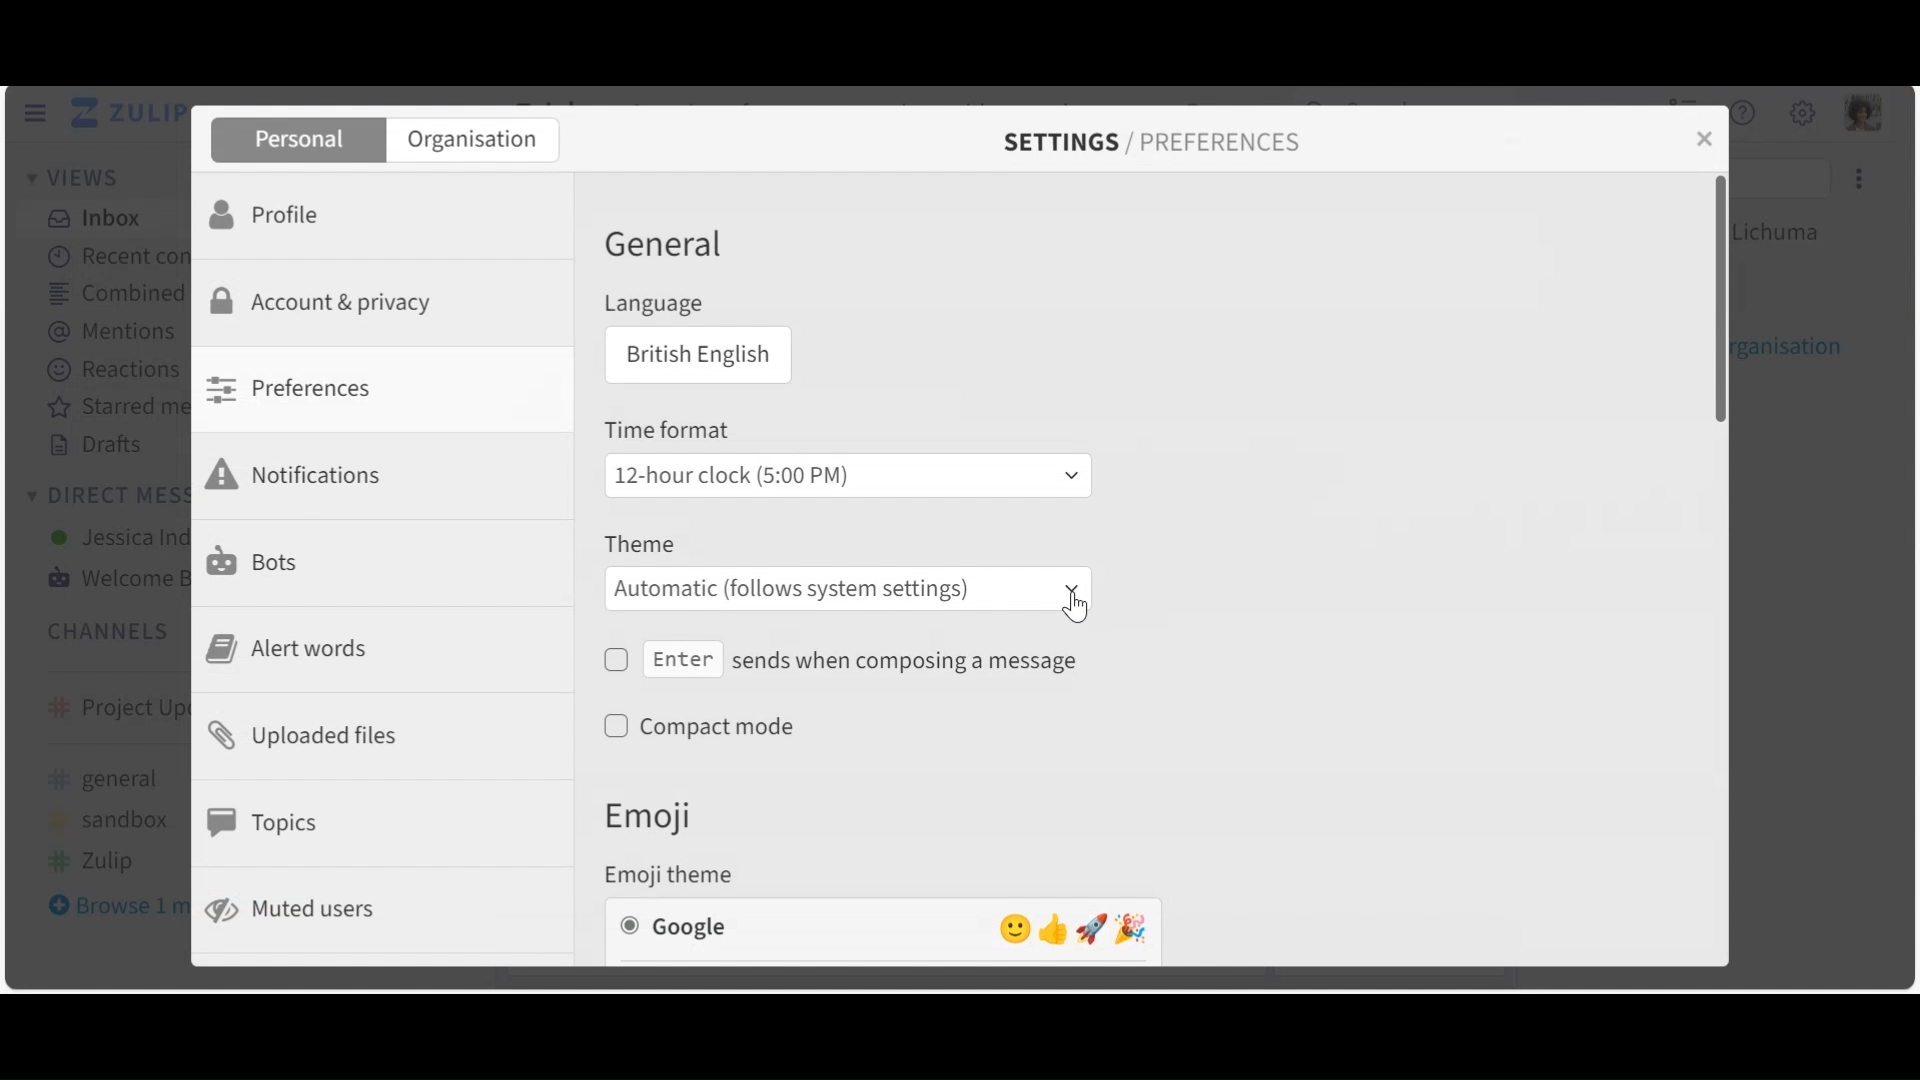  I want to click on General, so click(663, 248).